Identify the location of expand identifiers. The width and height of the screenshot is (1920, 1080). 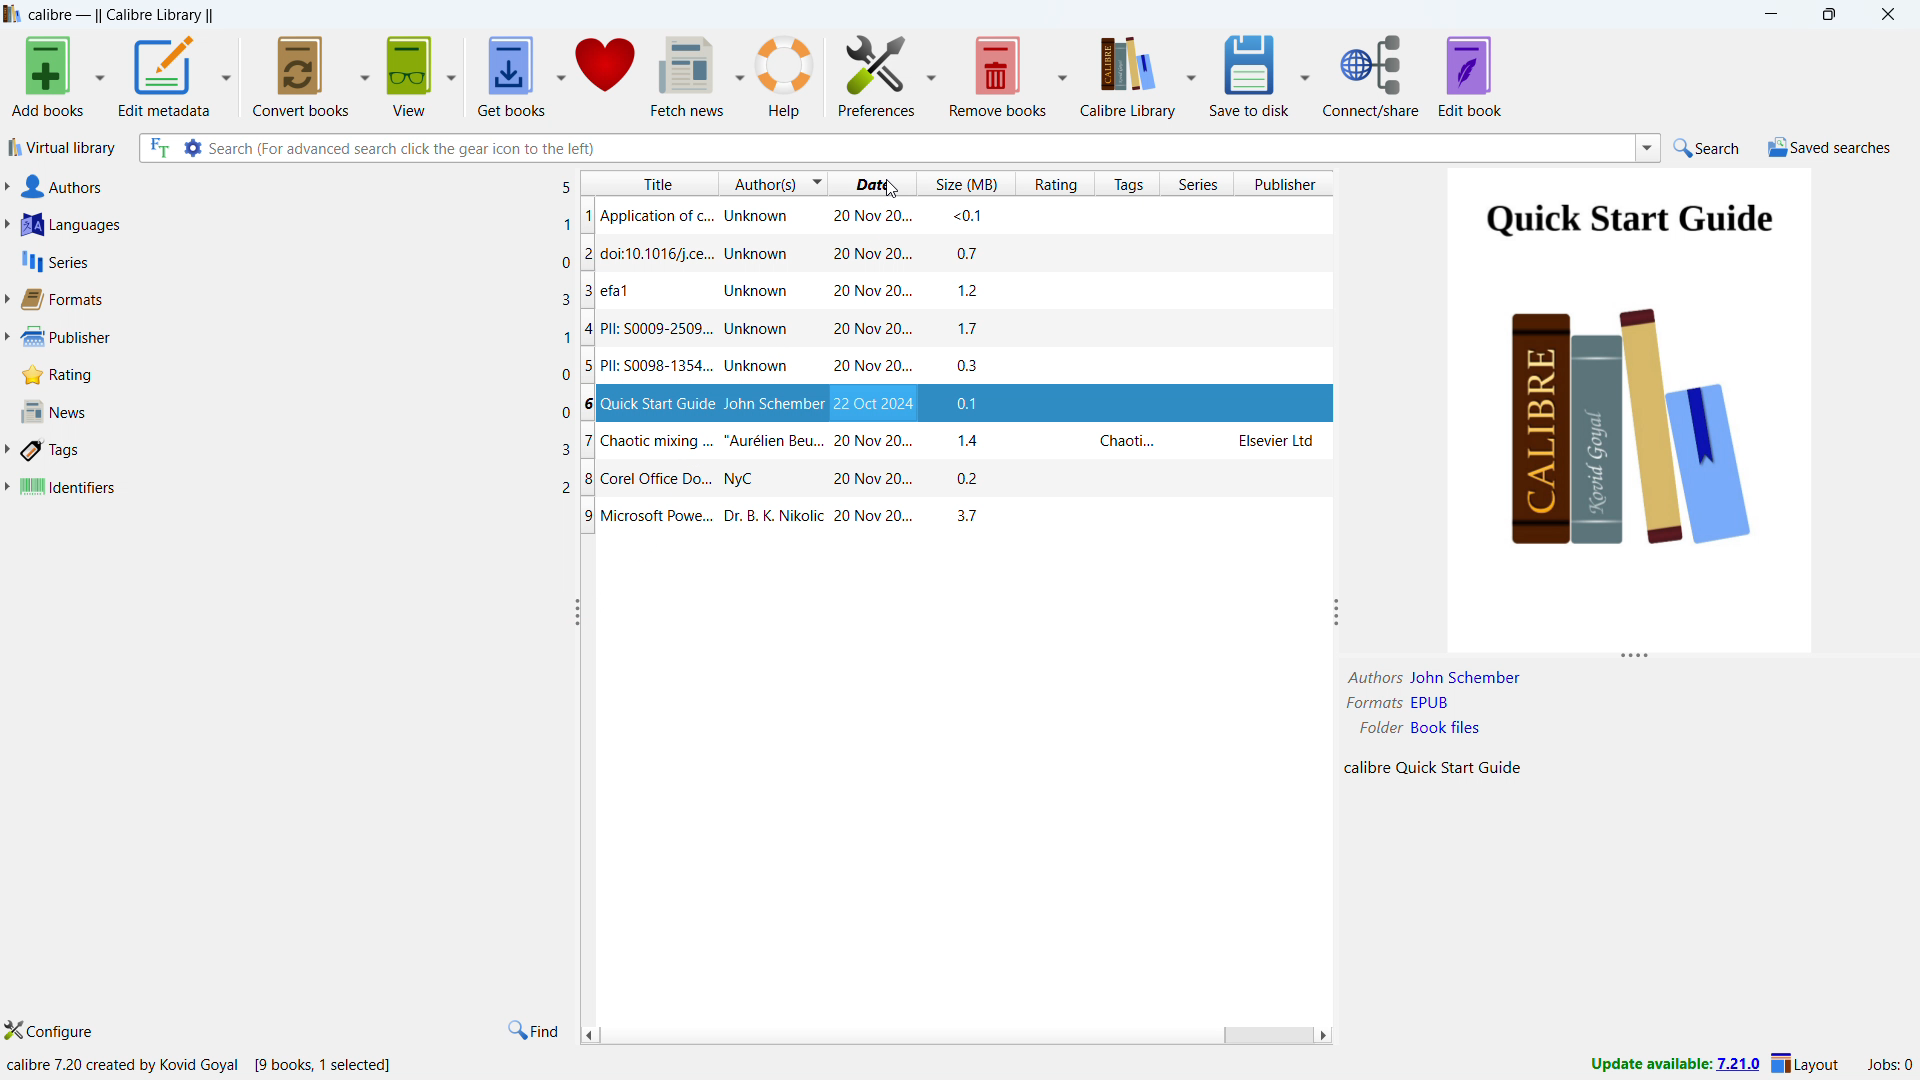
(6, 487).